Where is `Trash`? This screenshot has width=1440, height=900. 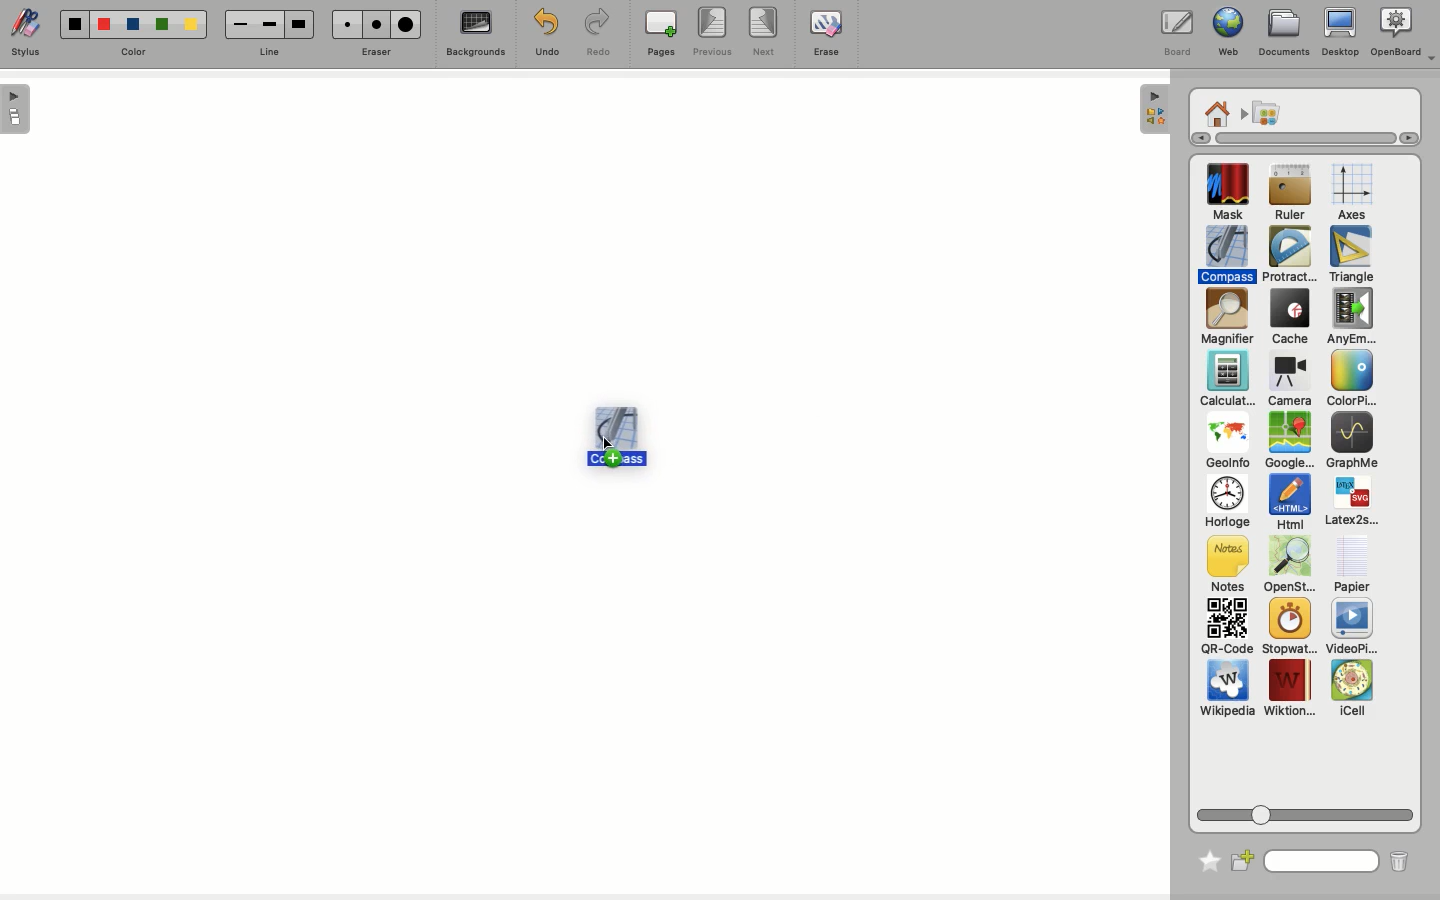 Trash is located at coordinates (1397, 861).